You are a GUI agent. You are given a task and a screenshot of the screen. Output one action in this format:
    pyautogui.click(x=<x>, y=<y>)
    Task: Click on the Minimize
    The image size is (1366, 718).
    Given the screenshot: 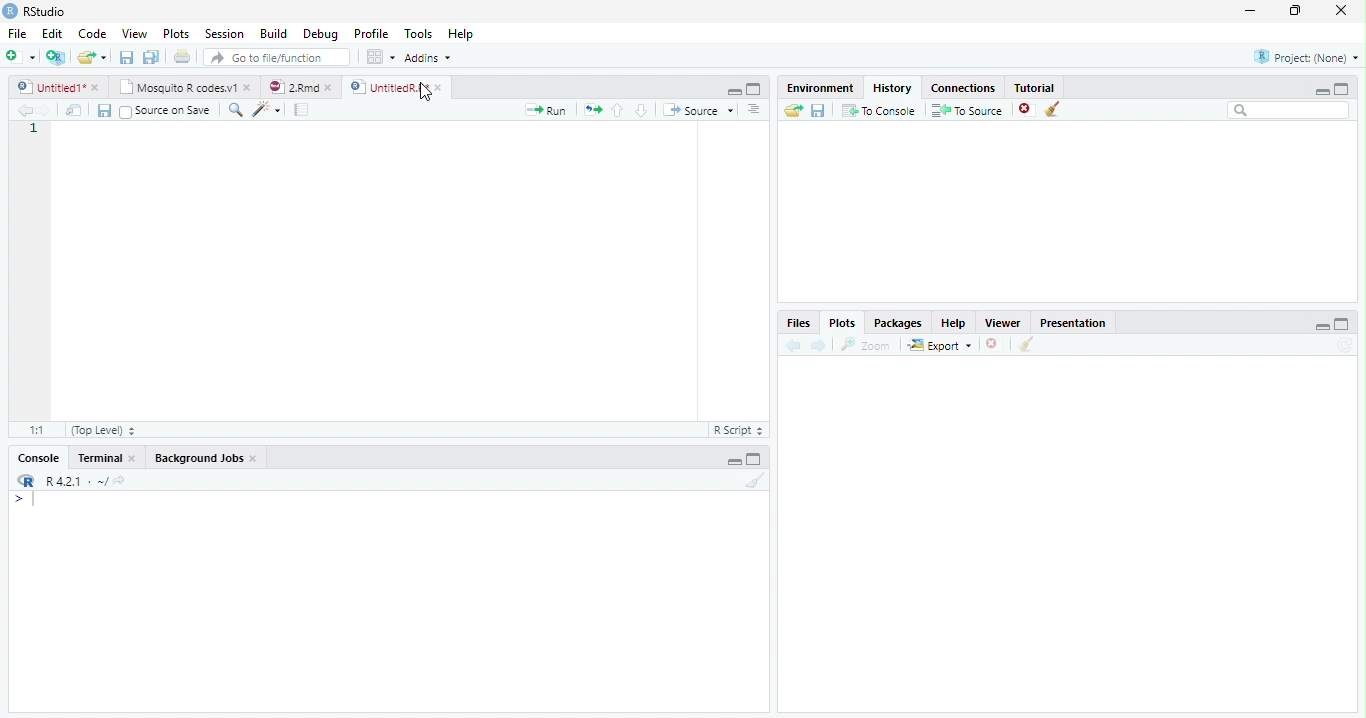 What is the action you would take?
    pyautogui.click(x=1319, y=91)
    